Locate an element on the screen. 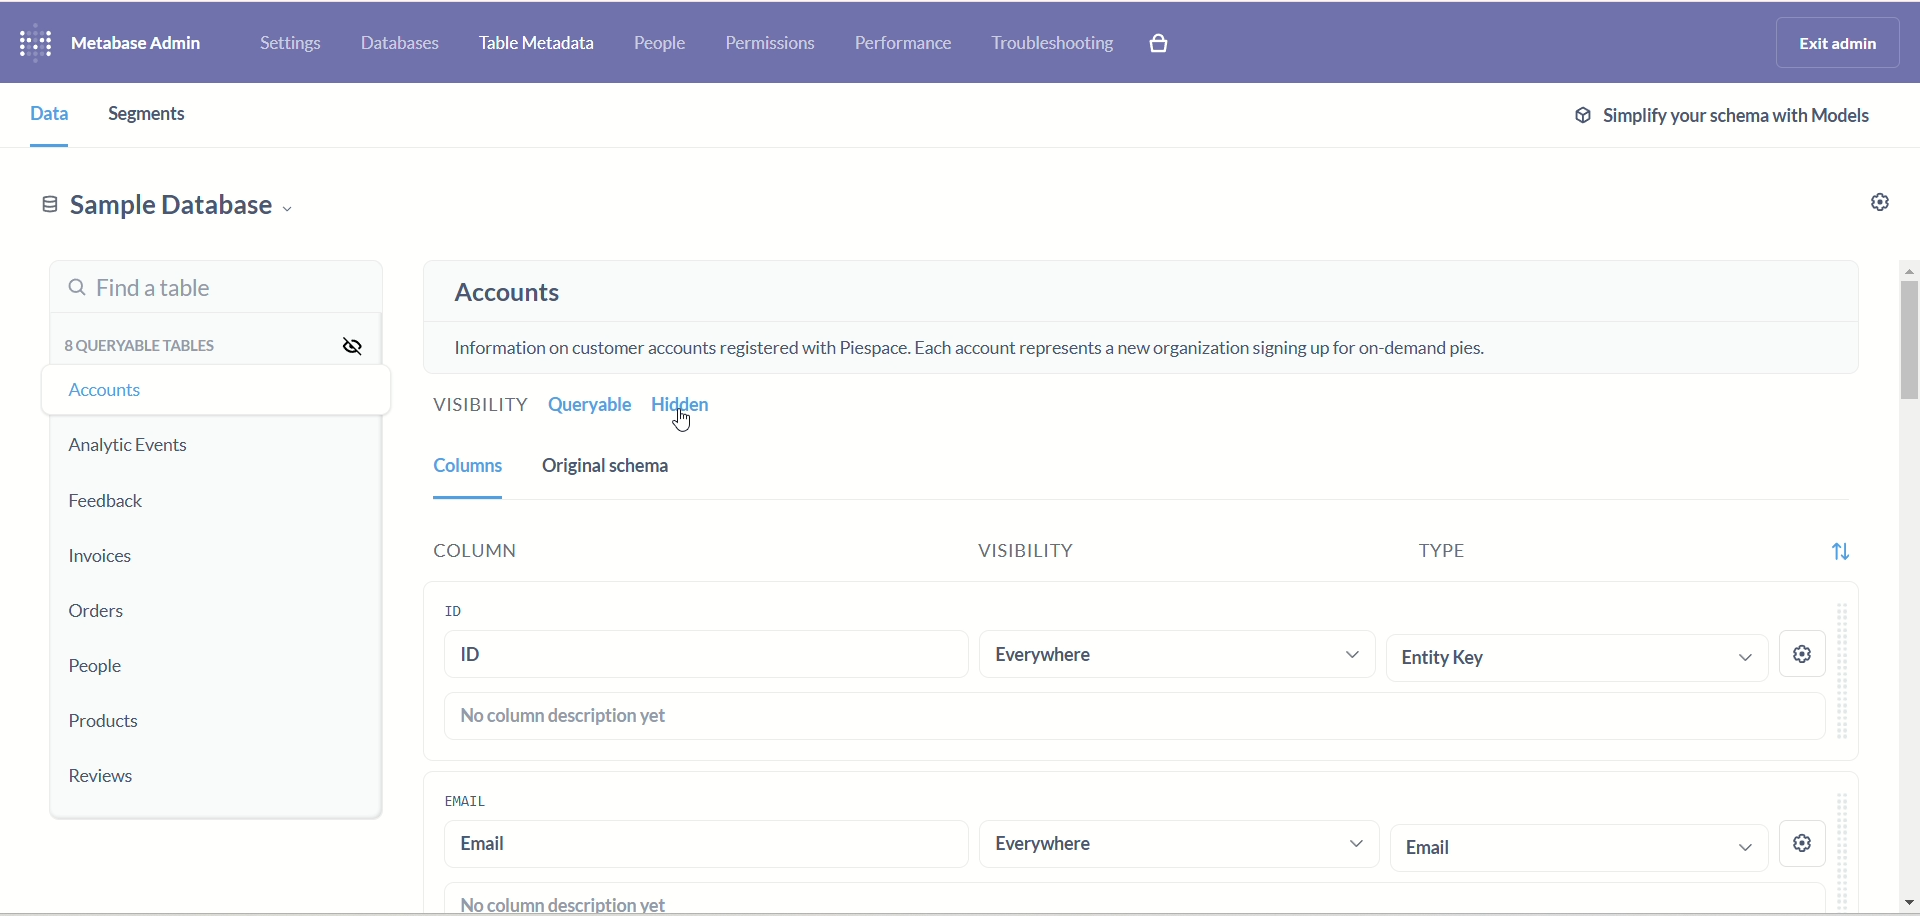 The height and width of the screenshot is (916, 1920). type label is located at coordinates (1570, 553).